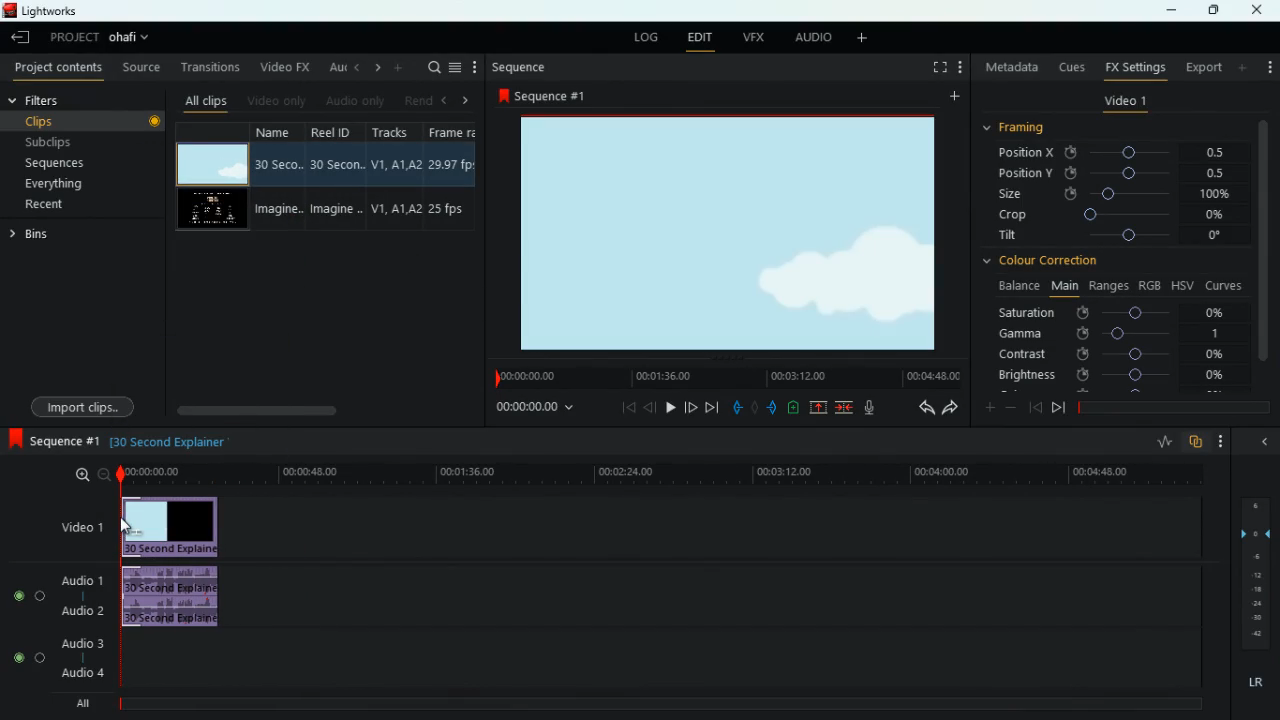 The image size is (1280, 720). Describe the element at coordinates (280, 210) in the screenshot. I see `Imagine..` at that location.